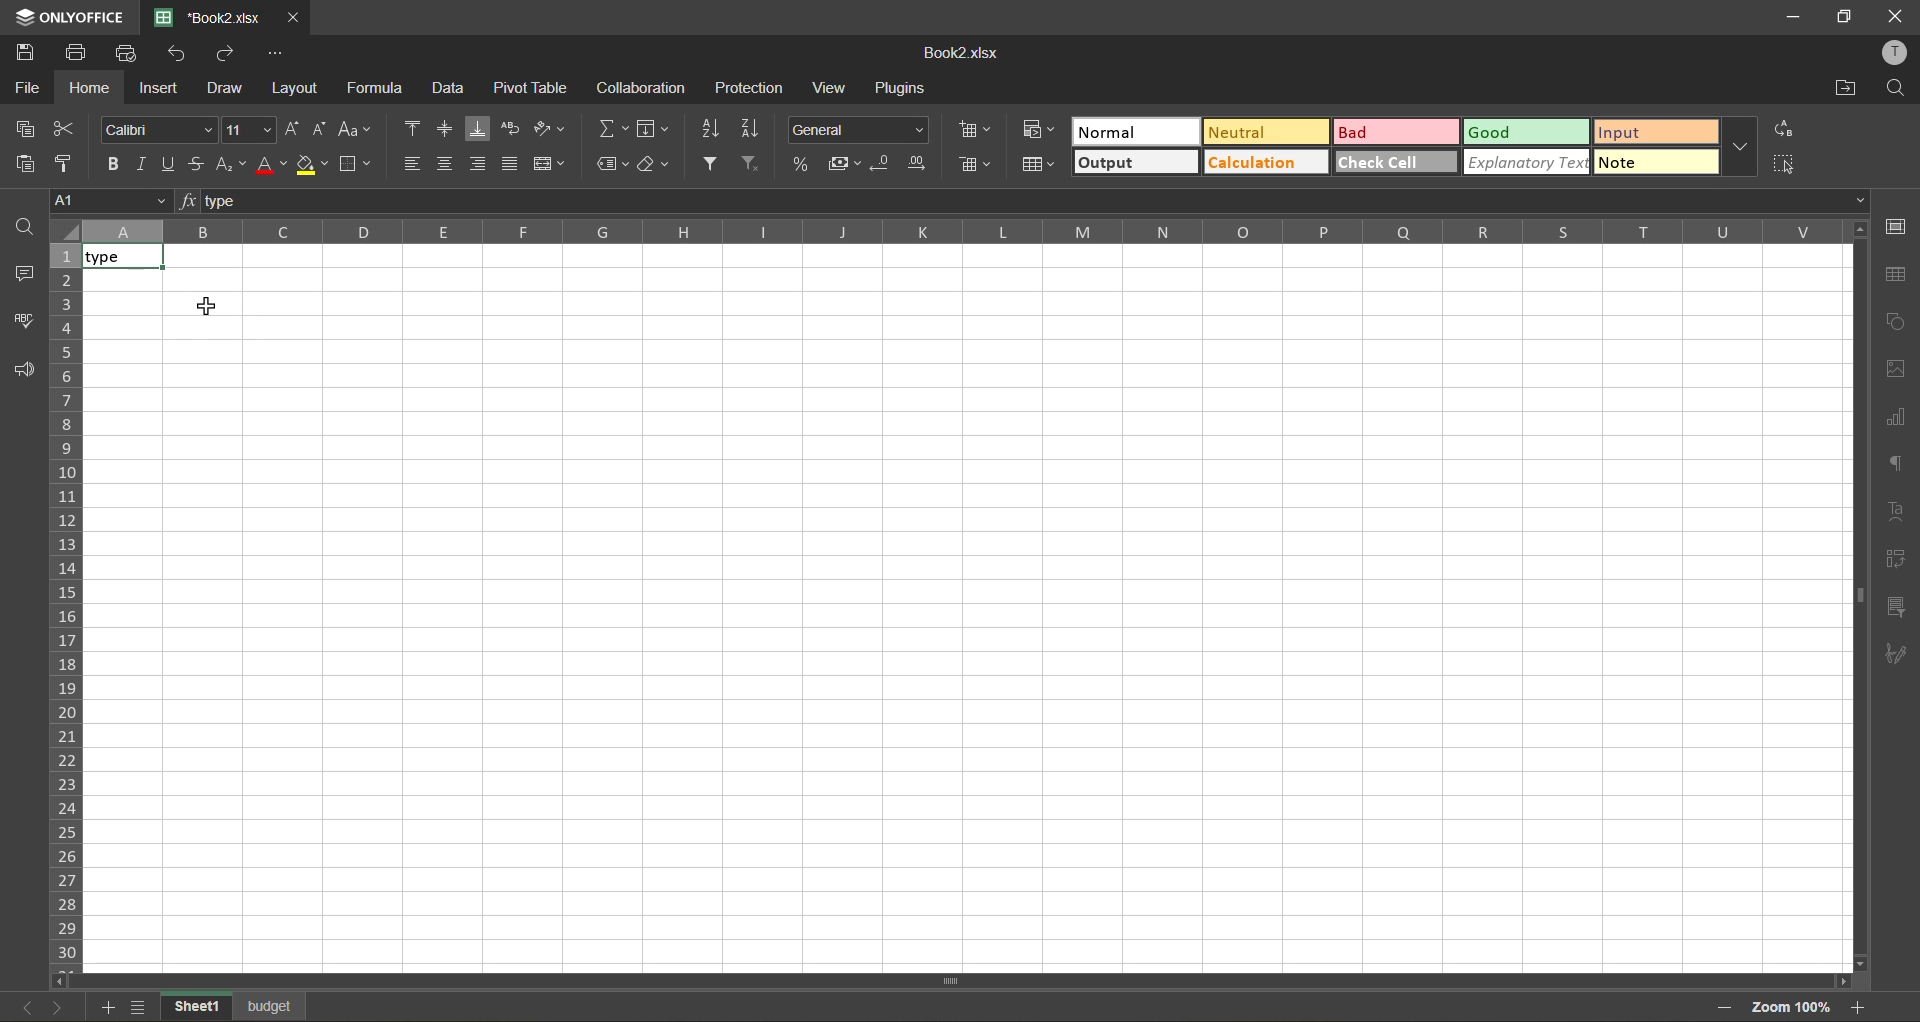 Image resolution: width=1920 pixels, height=1022 pixels. What do you see at coordinates (1133, 131) in the screenshot?
I see `normal` at bounding box center [1133, 131].